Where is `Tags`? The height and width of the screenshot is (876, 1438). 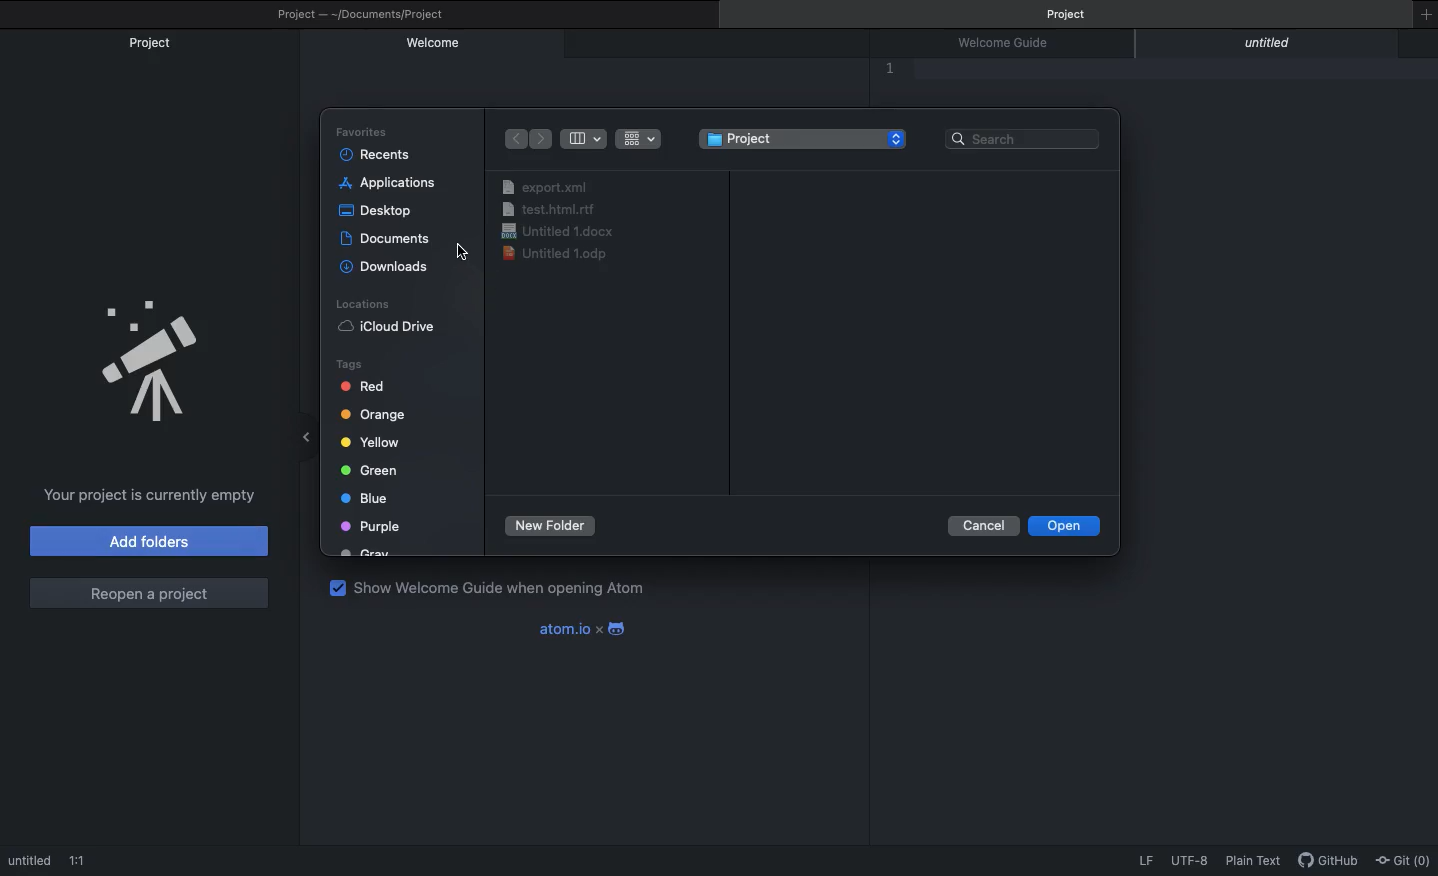
Tags is located at coordinates (383, 455).